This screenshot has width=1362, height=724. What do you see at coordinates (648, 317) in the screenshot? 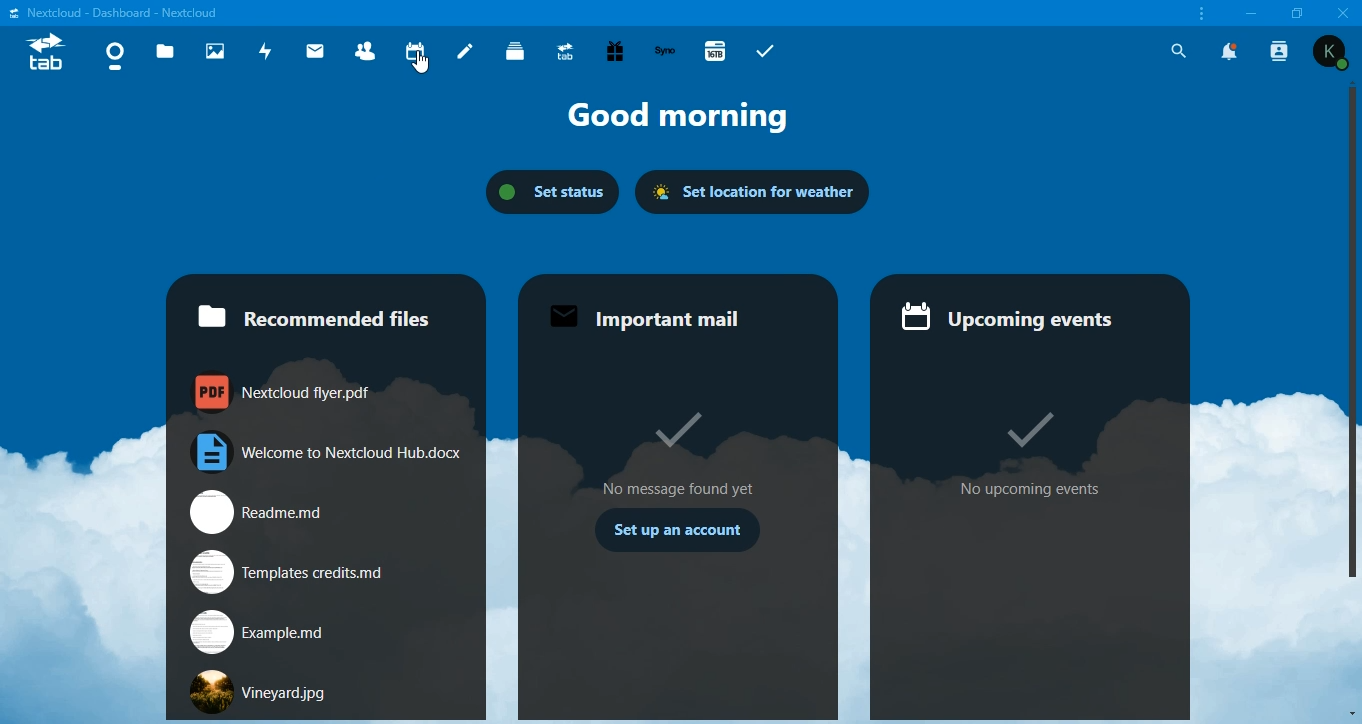
I see `Important mail` at bounding box center [648, 317].